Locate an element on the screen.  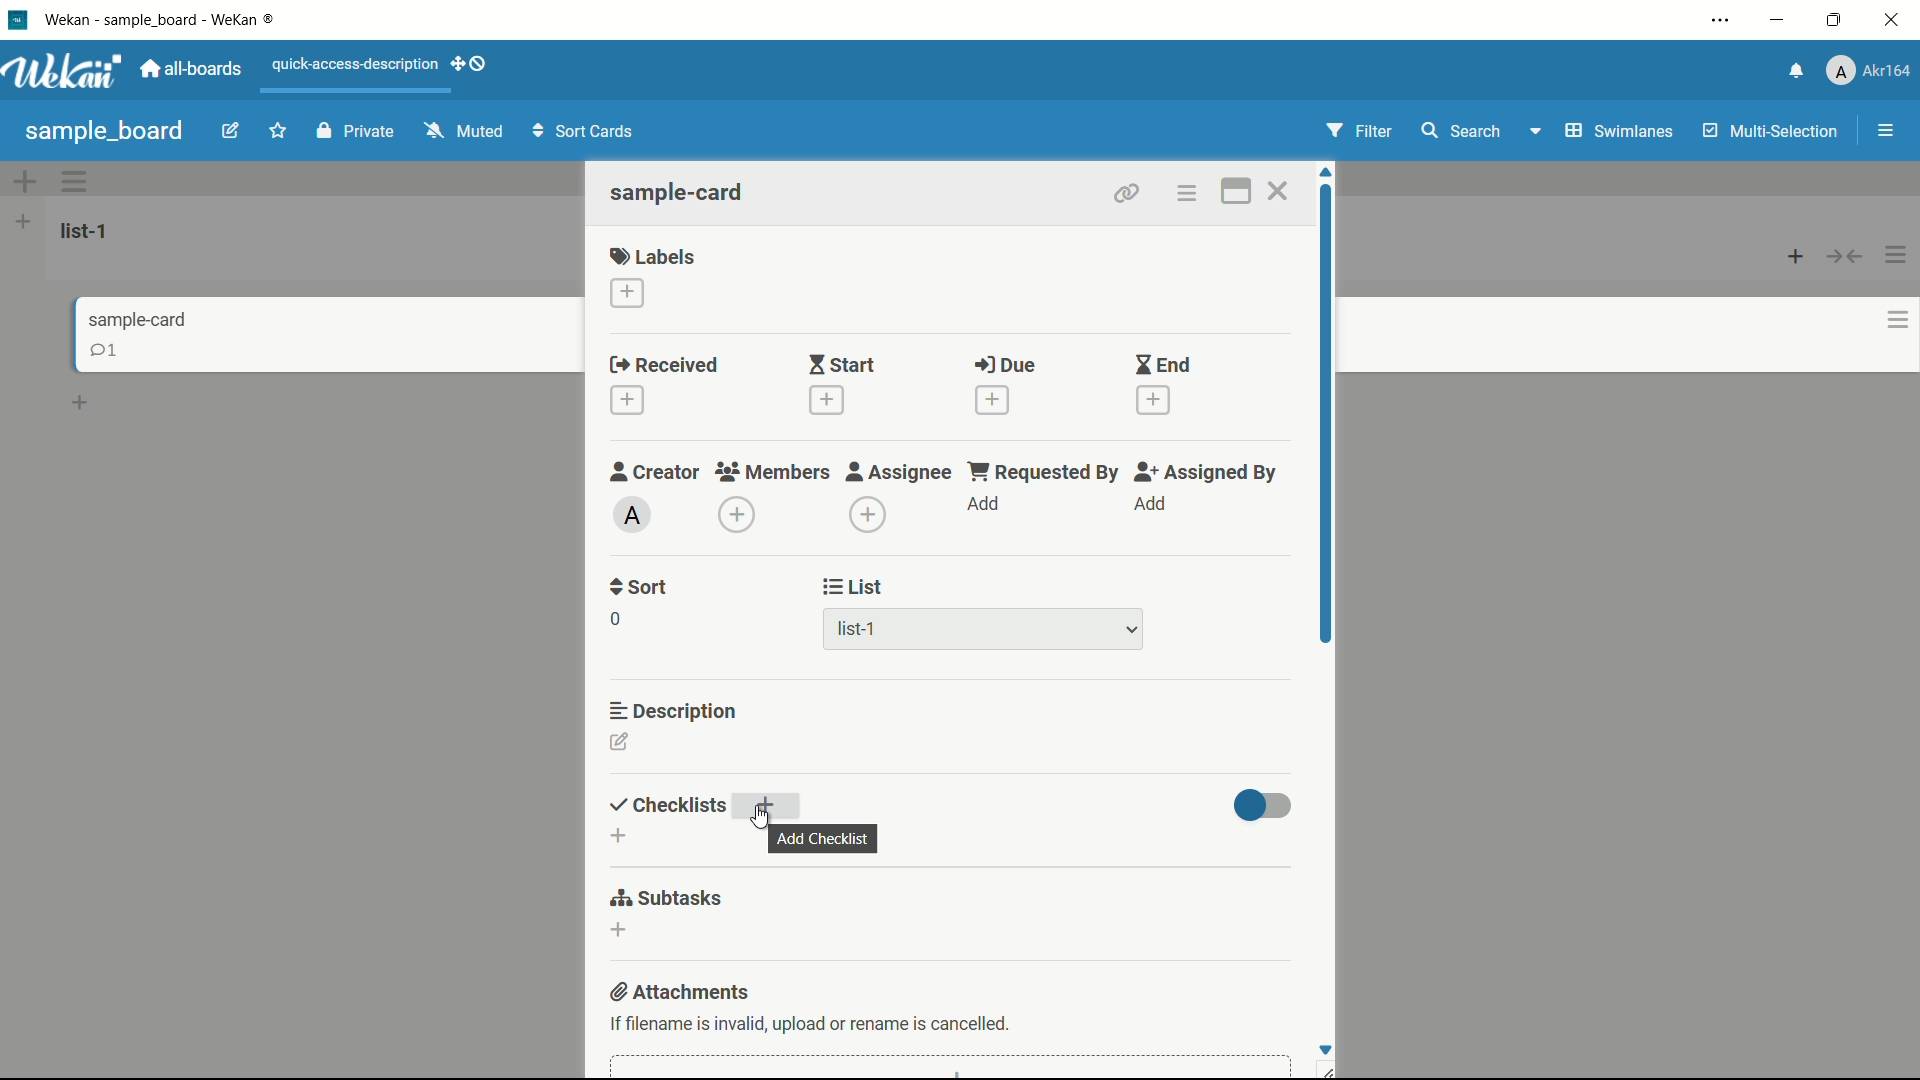
cursor is located at coordinates (760, 820).